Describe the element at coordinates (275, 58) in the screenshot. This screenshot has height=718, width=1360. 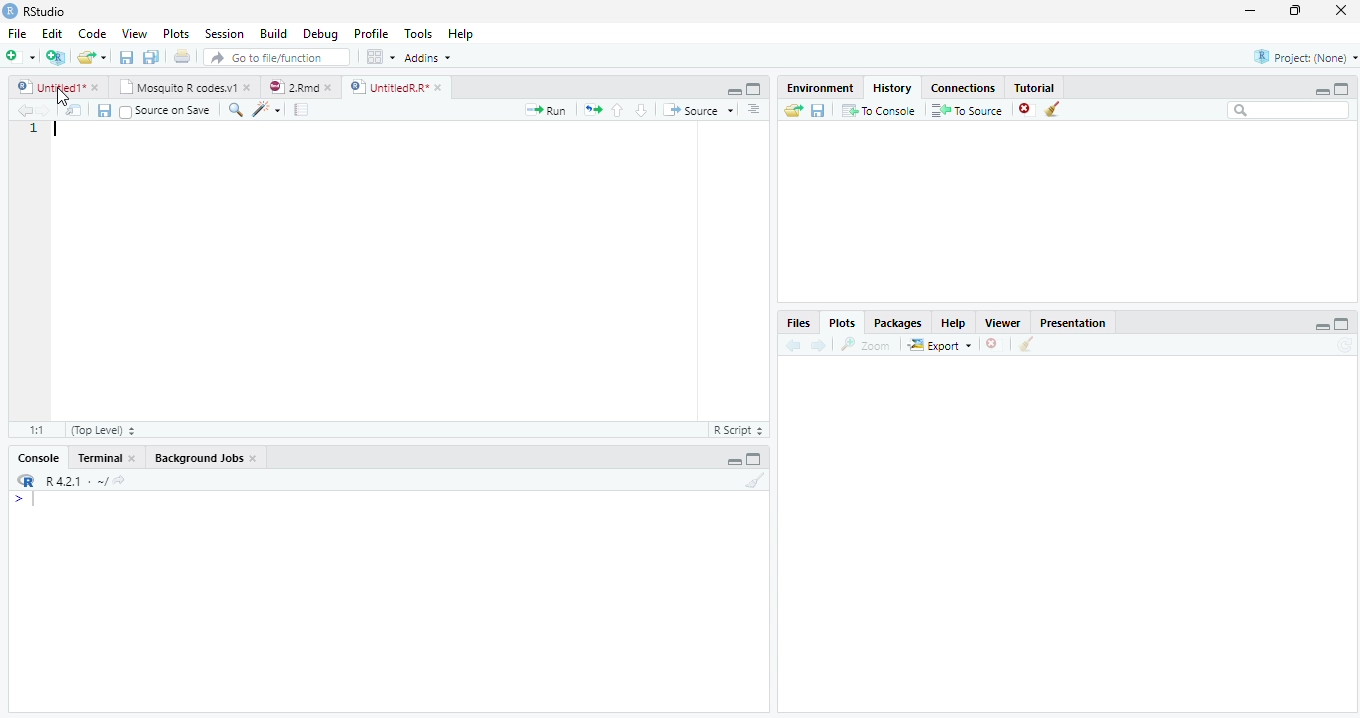
I see `Go ro file/function` at that location.